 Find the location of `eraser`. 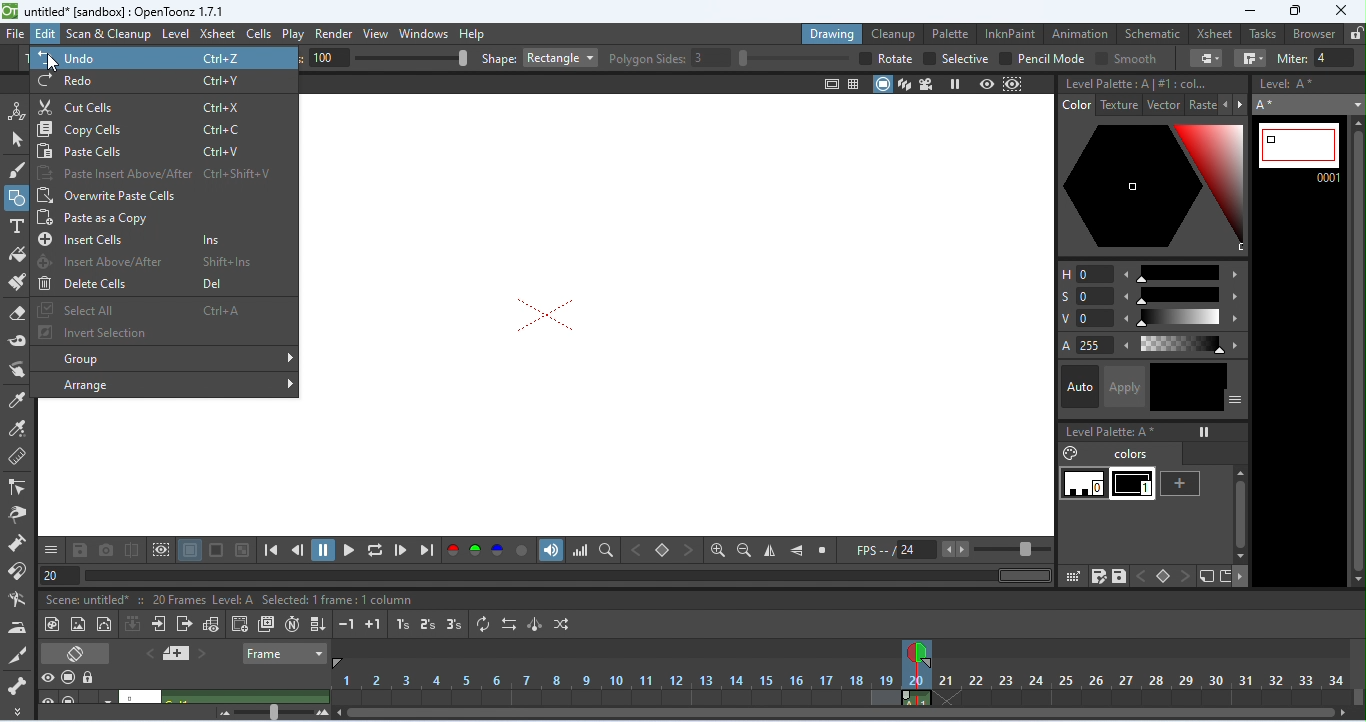

eraser is located at coordinates (19, 311).